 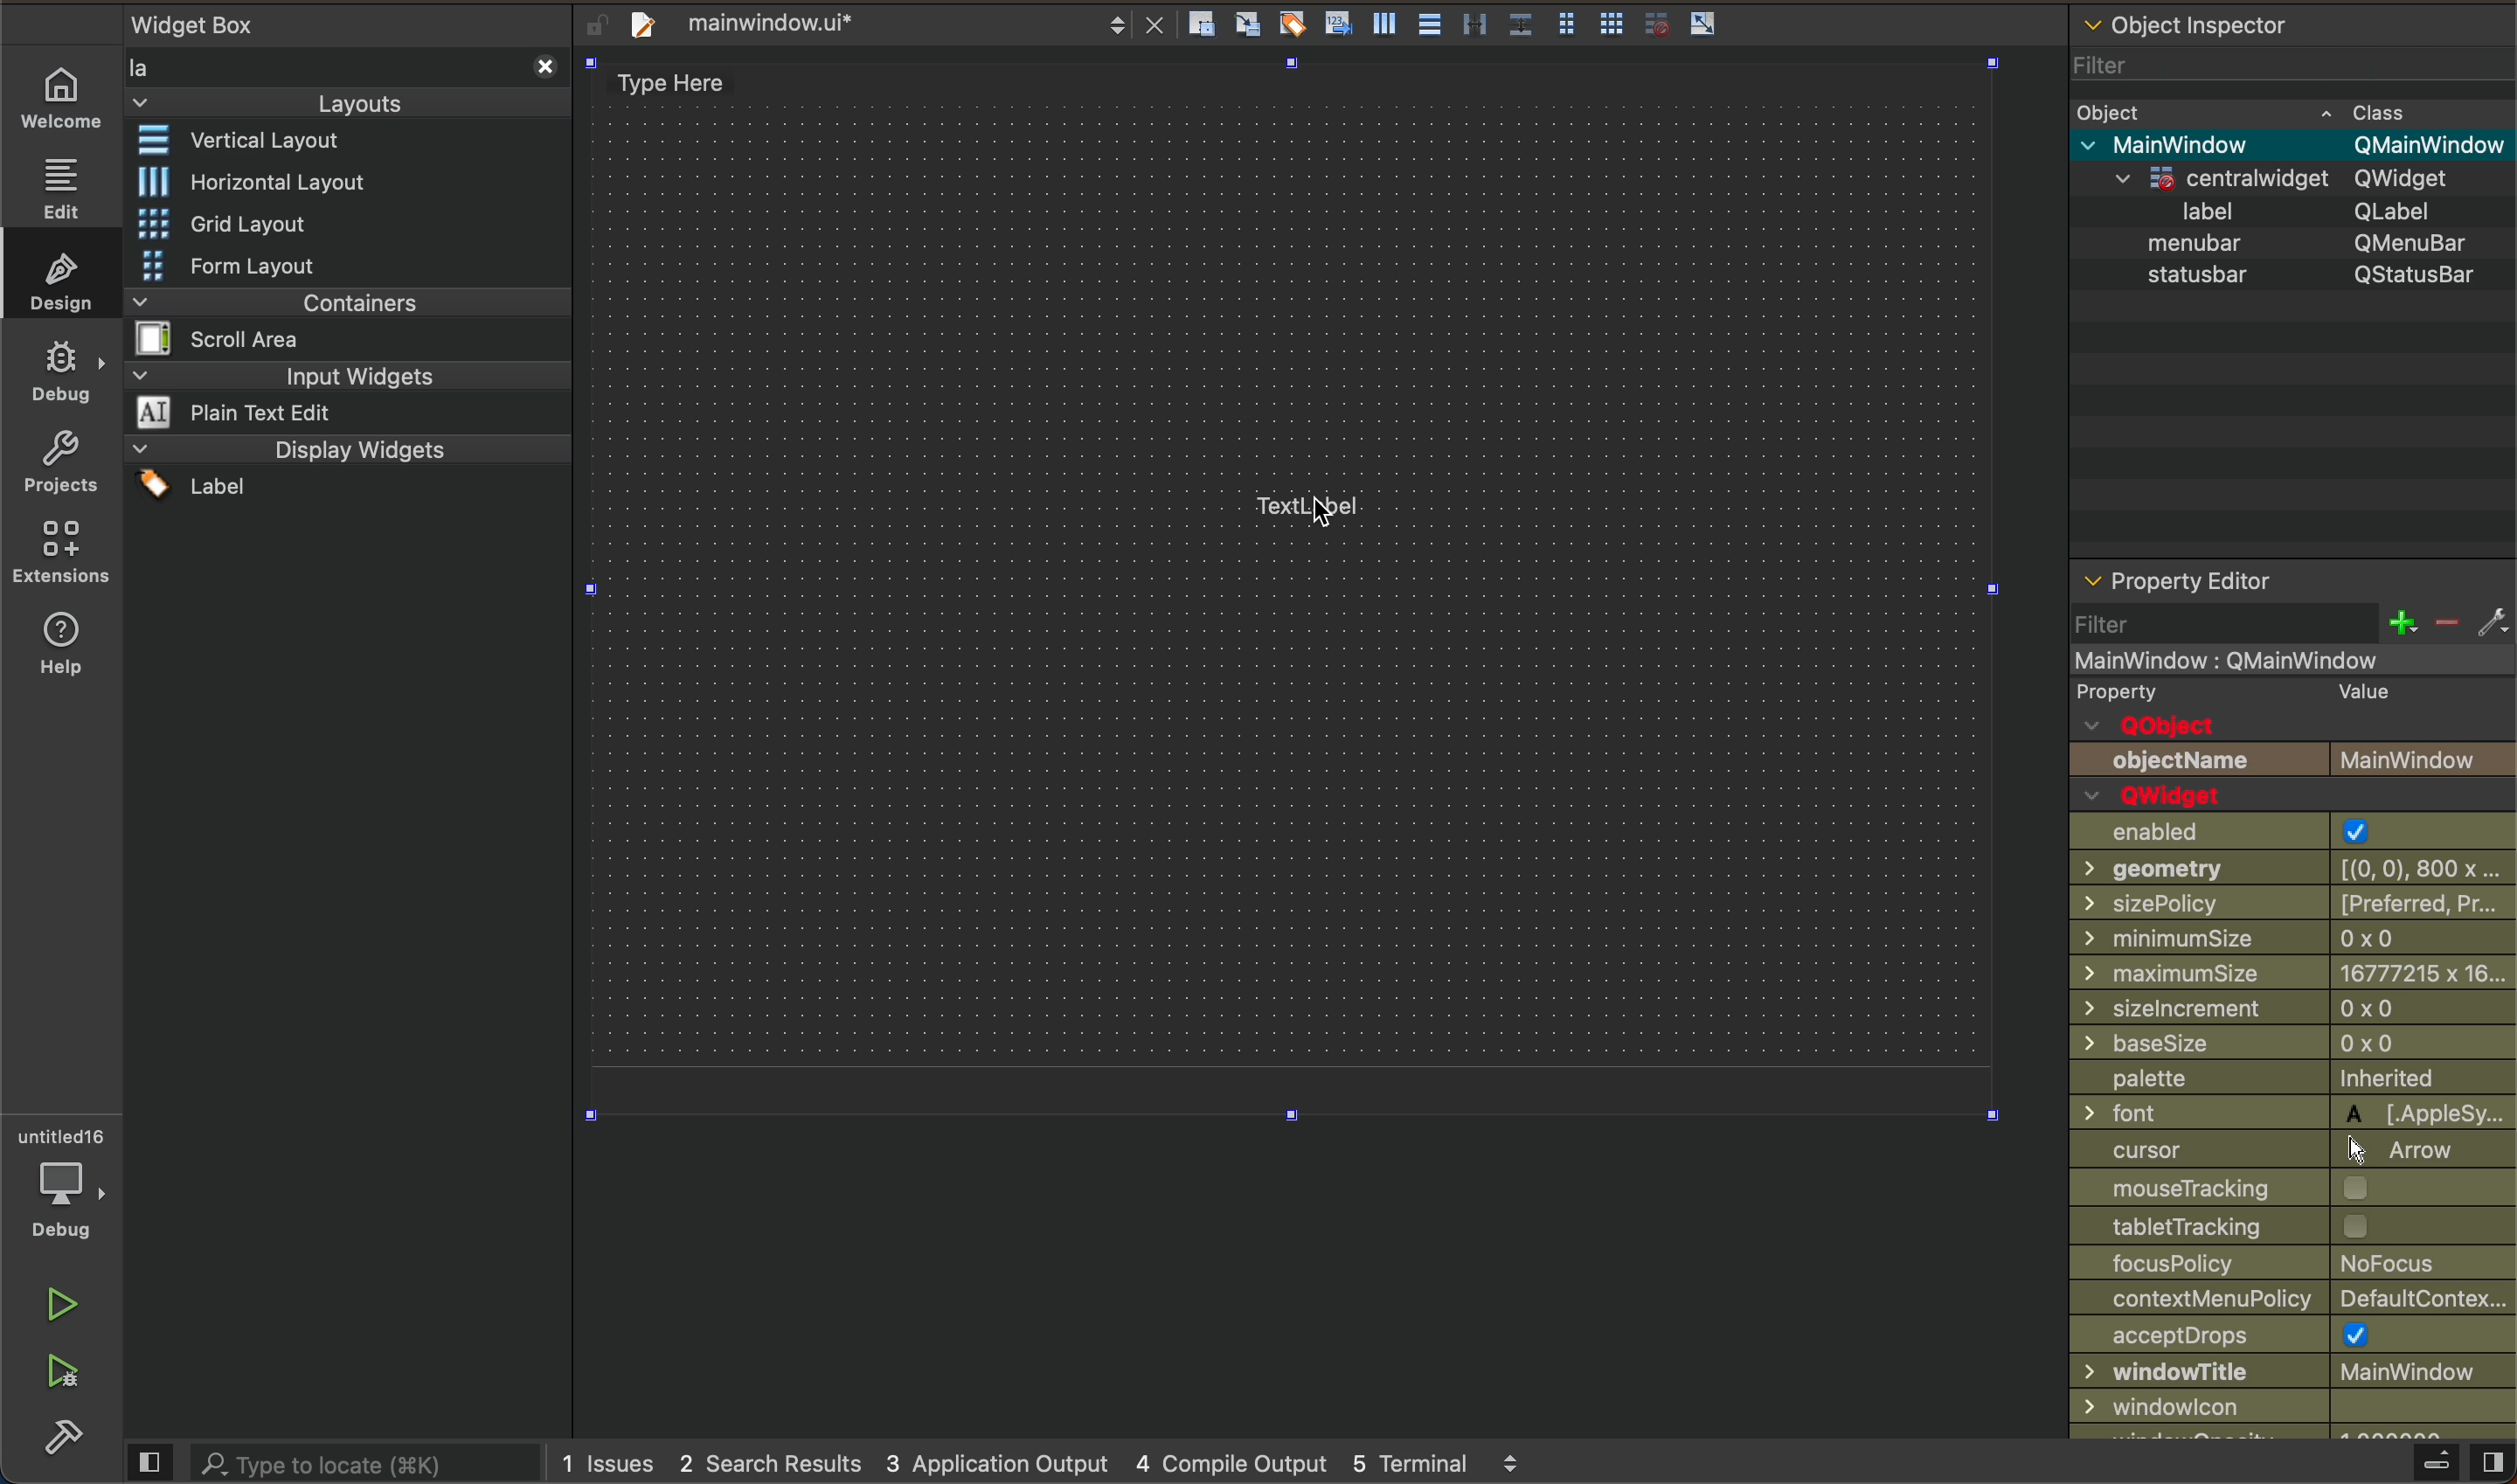 I want to click on 2 search result, so click(x=779, y=1463).